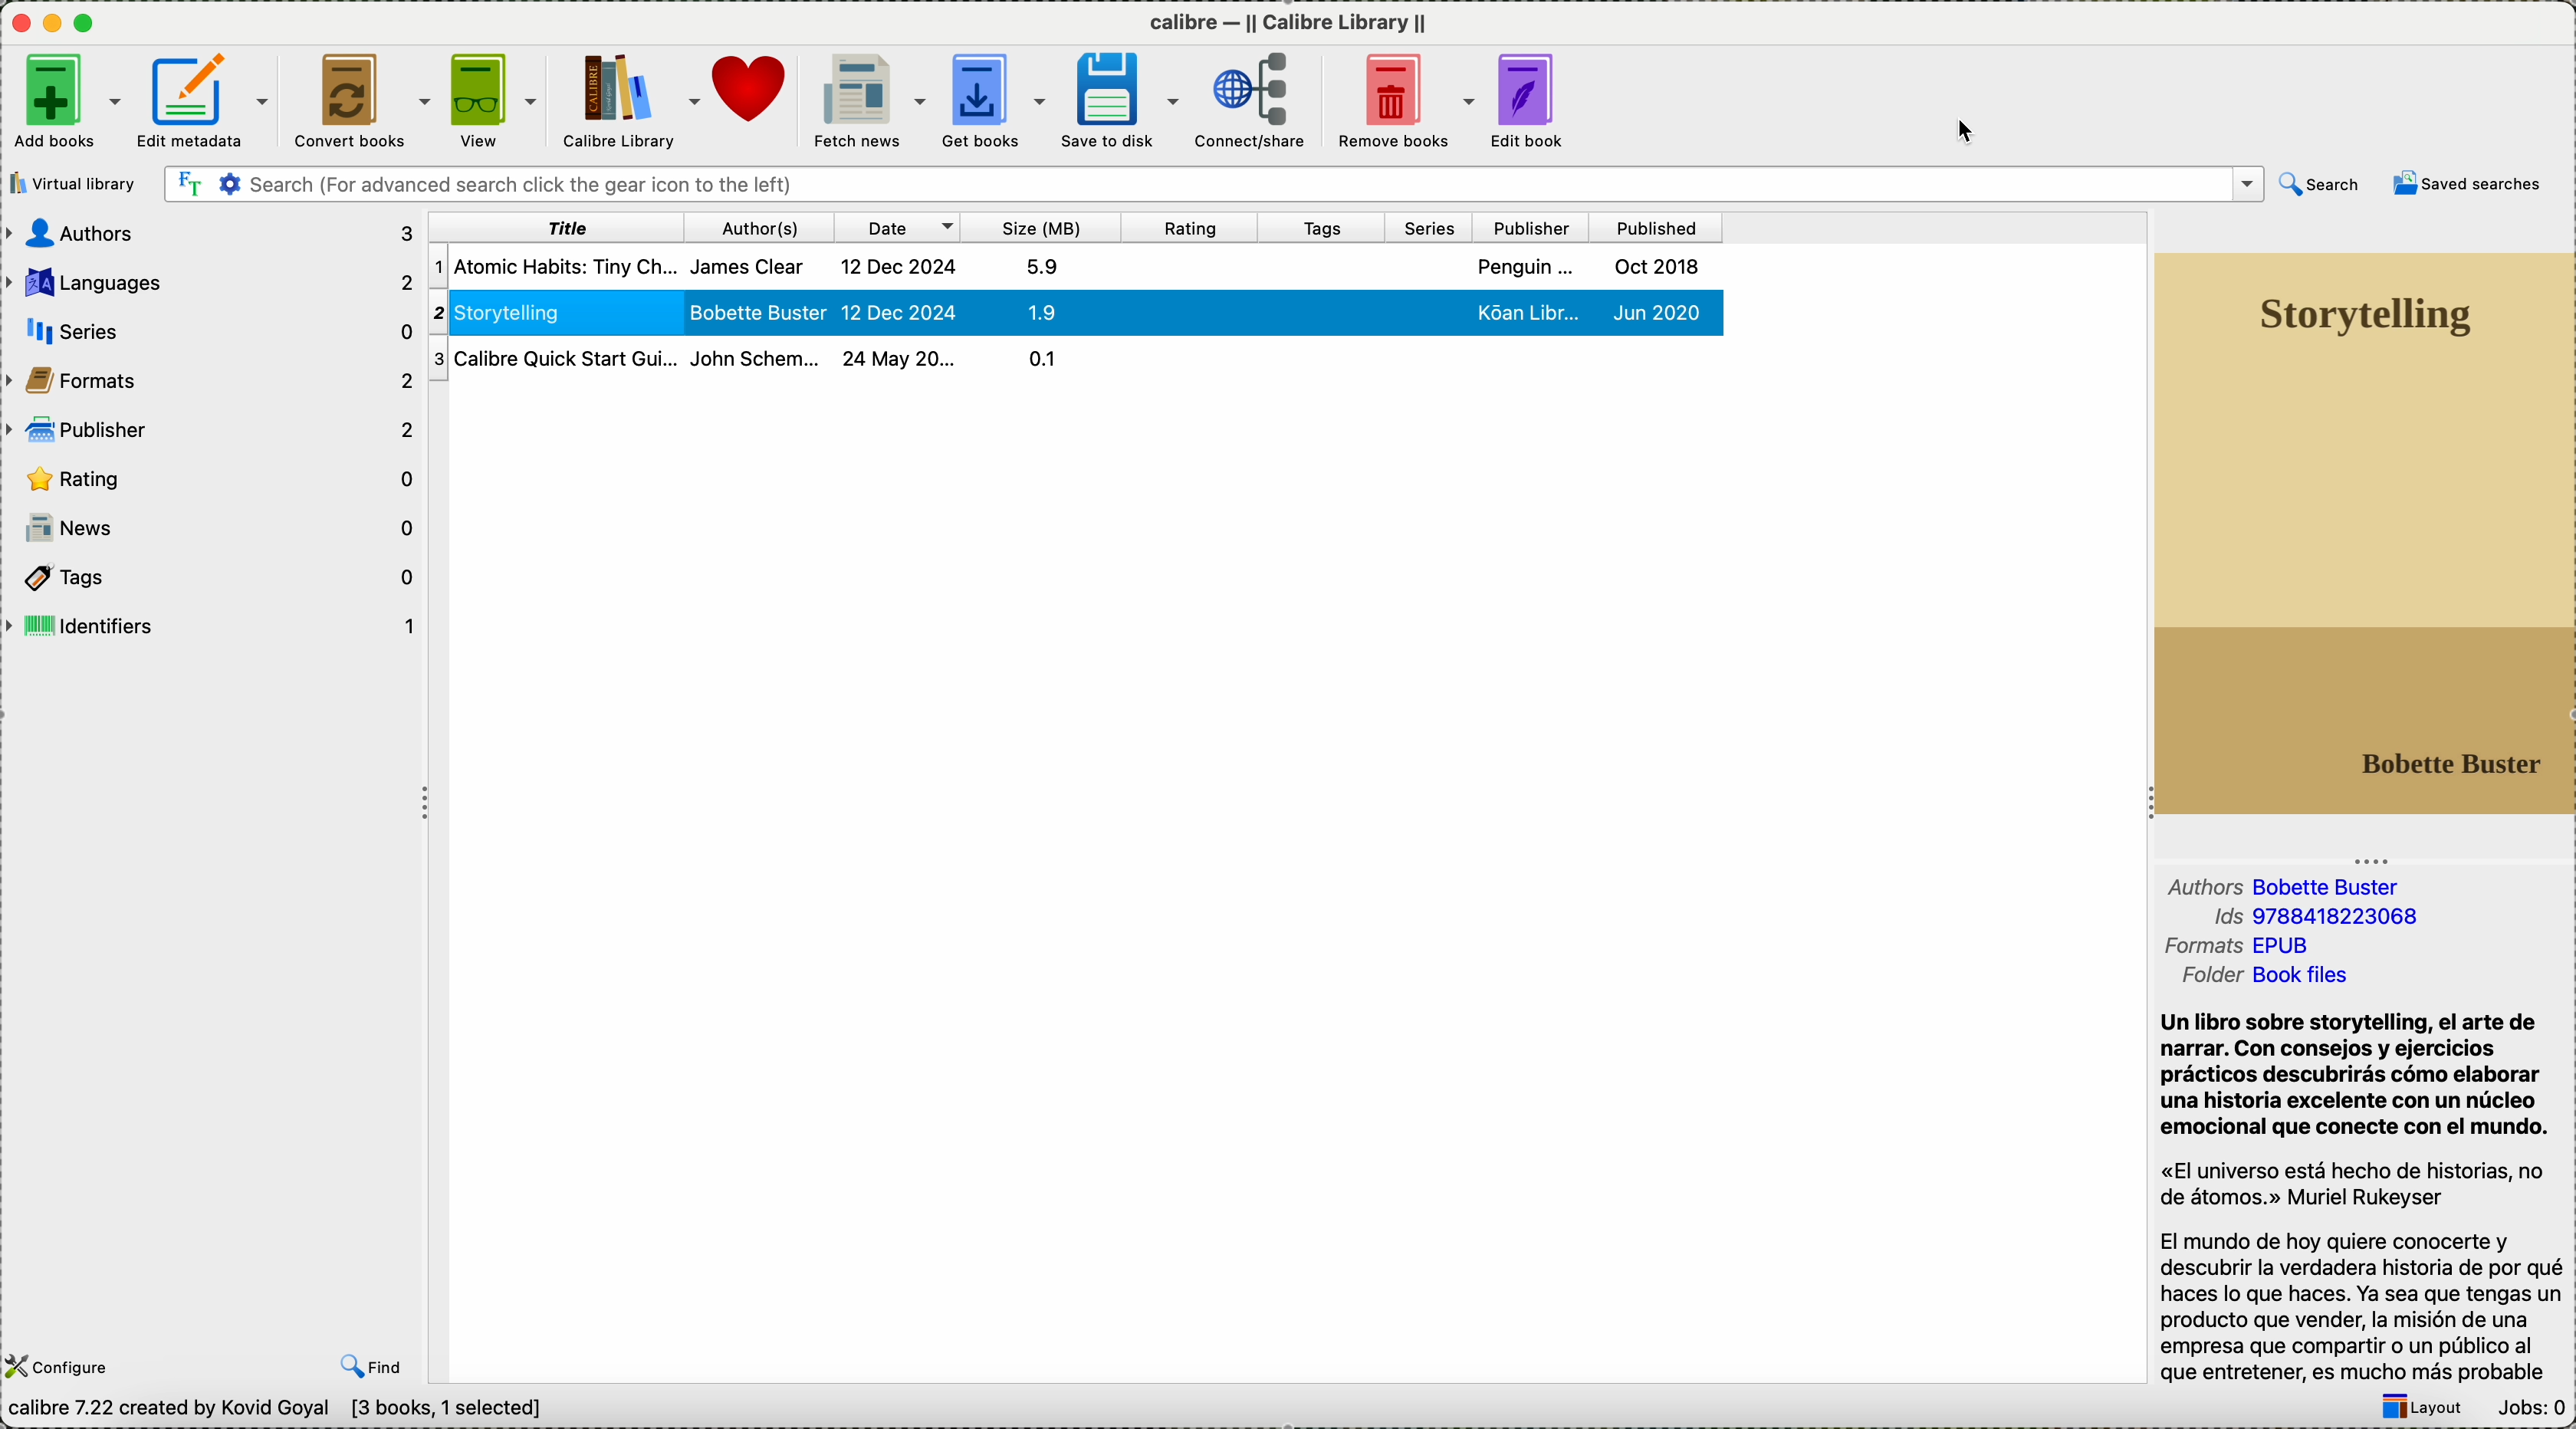 Image resolution: width=2576 pixels, height=1429 pixels. Describe the element at coordinates (18, 22) in the screenshot. I see `close` at that location.